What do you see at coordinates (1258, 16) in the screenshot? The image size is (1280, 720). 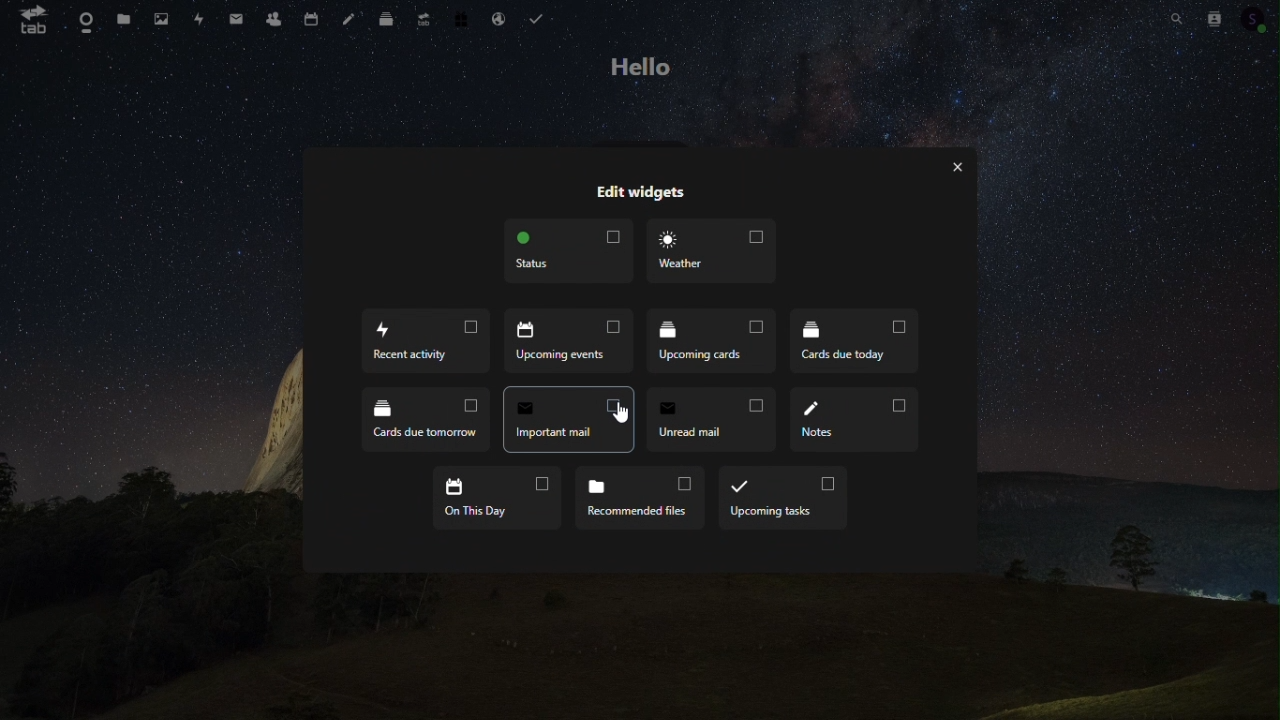 I see `Account icon` at bounding box center [1258, 16].